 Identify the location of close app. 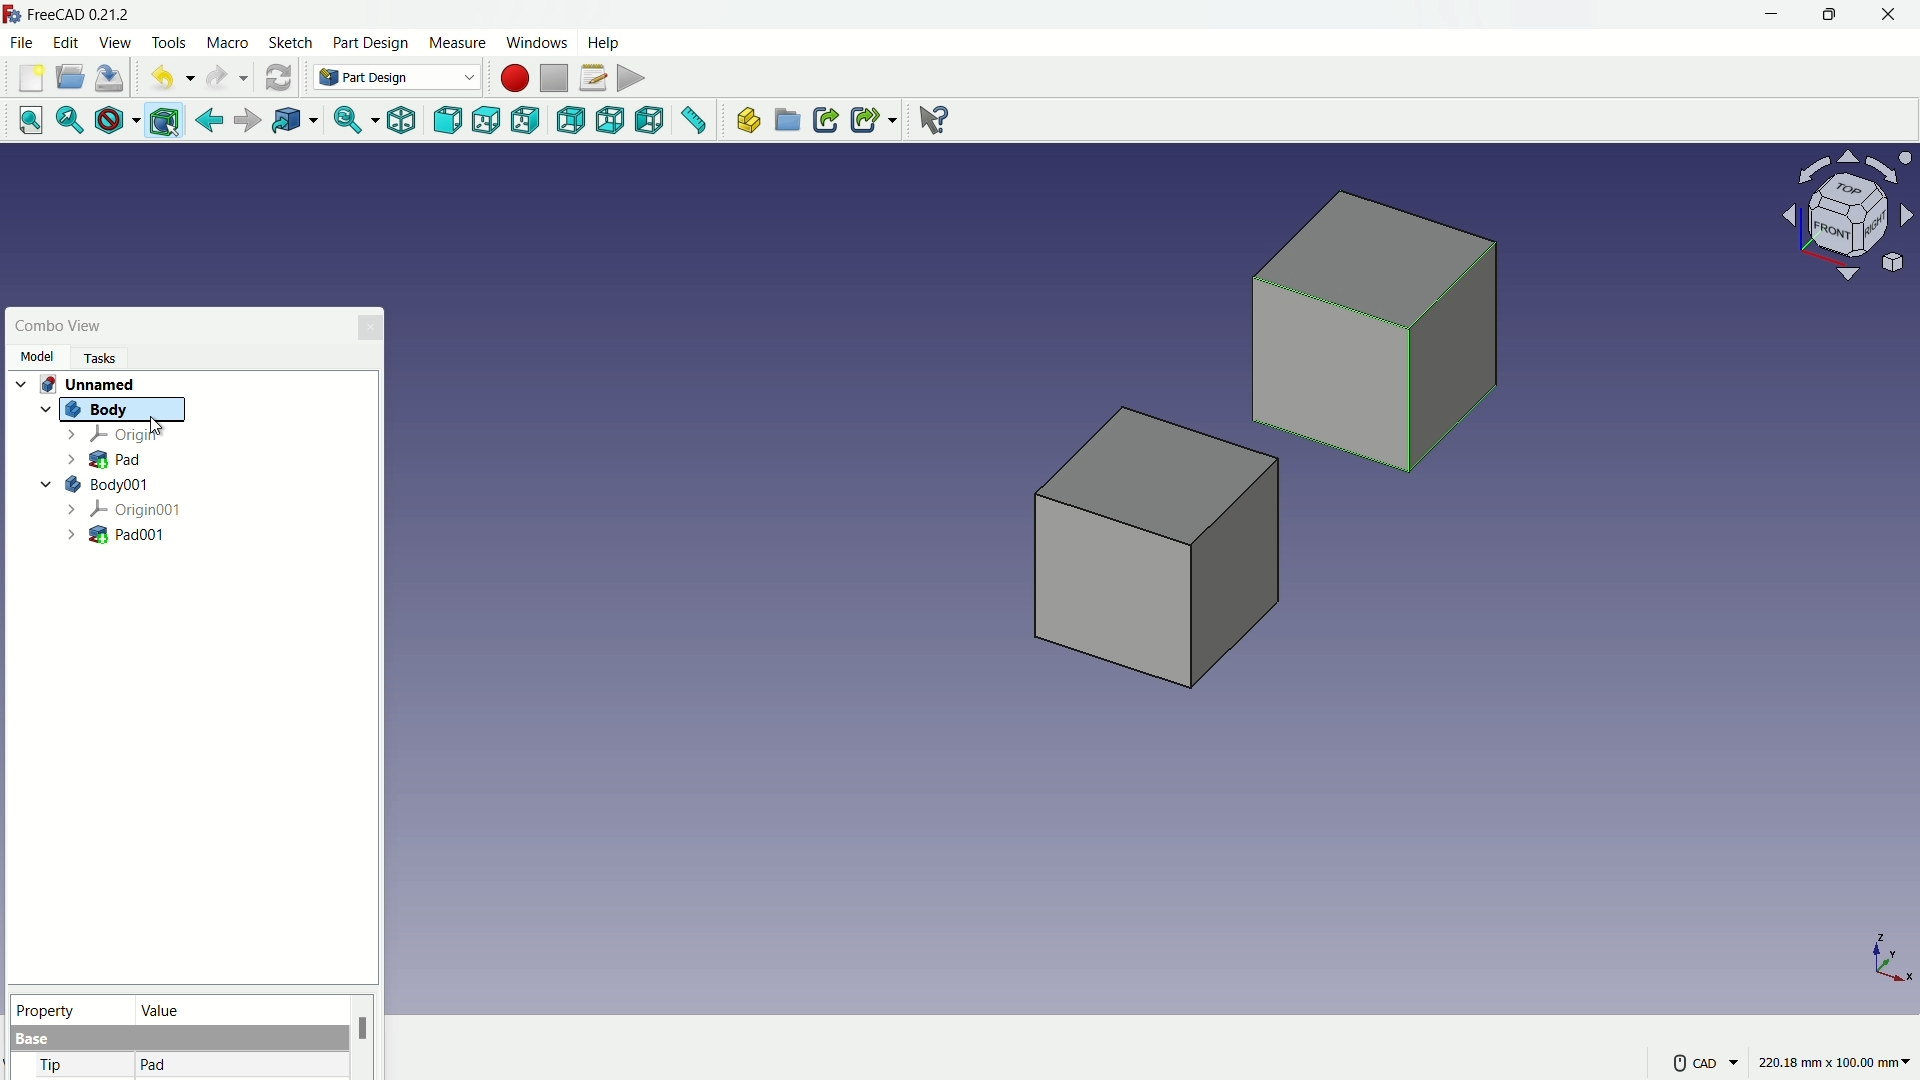
(1890, 15).